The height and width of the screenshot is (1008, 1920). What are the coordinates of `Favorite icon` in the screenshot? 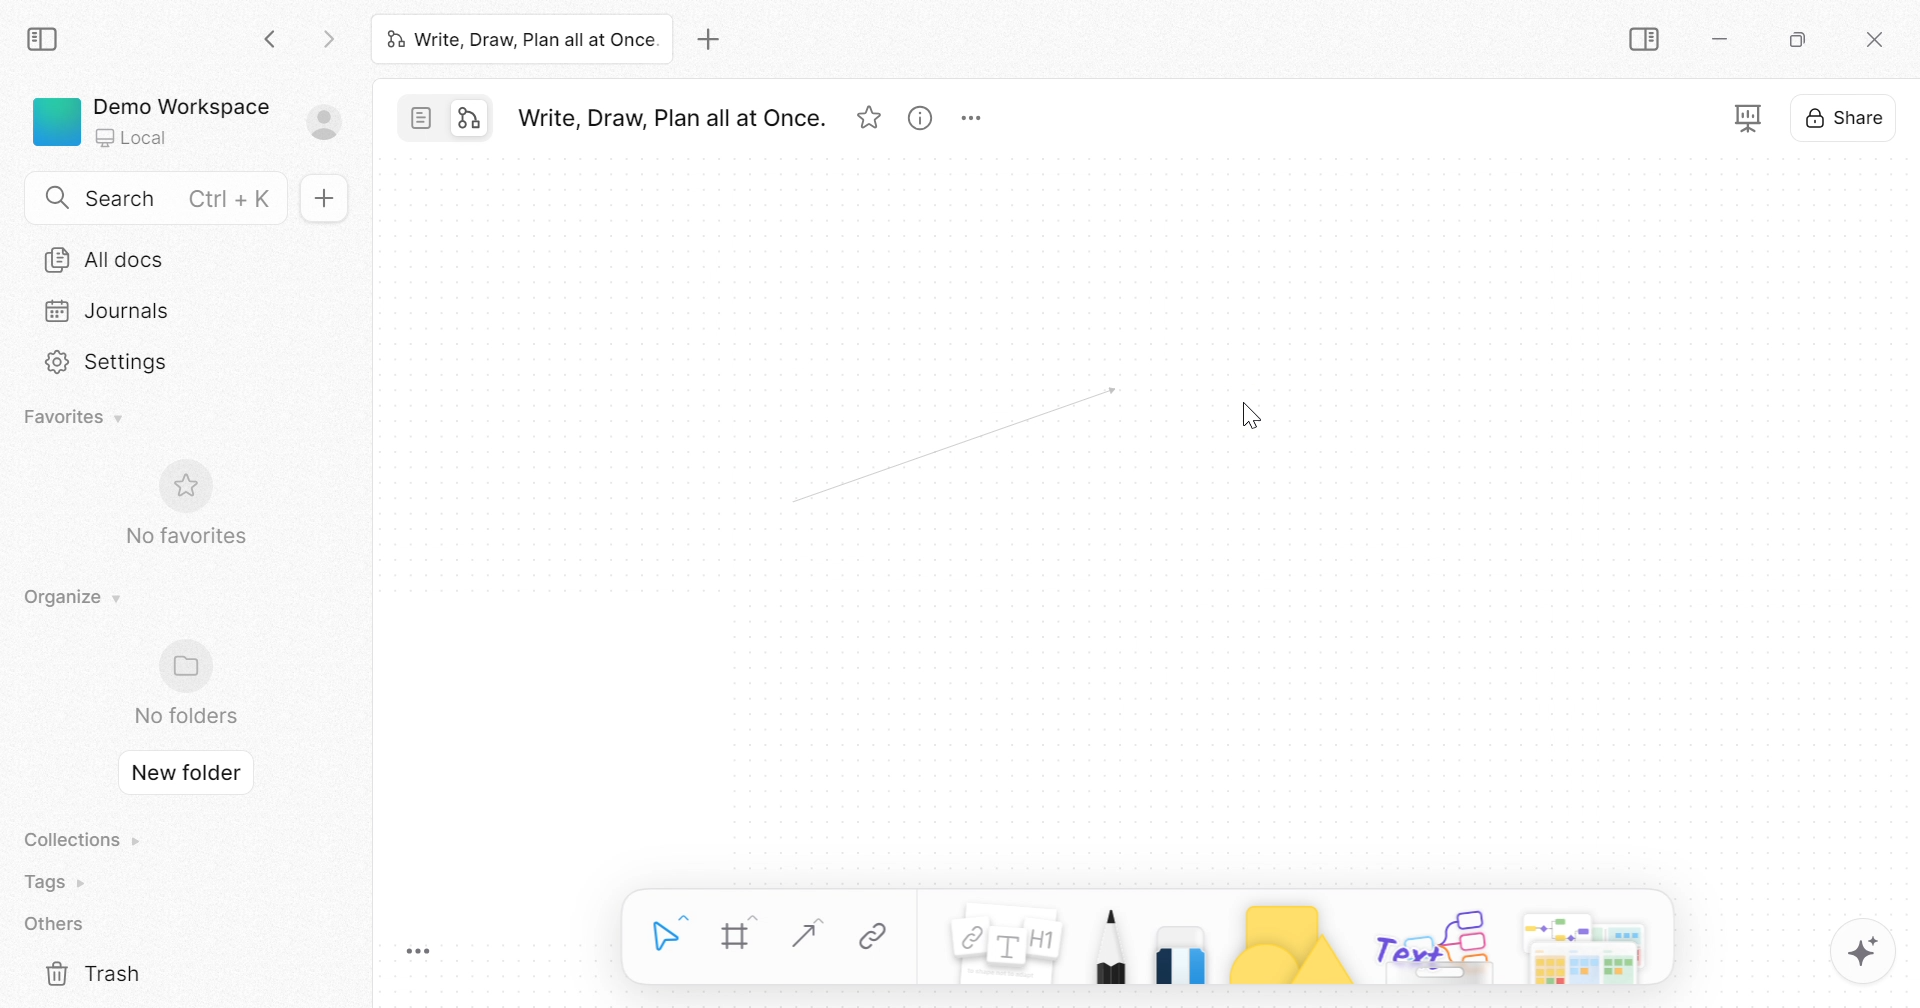 It's located at (190, 486).